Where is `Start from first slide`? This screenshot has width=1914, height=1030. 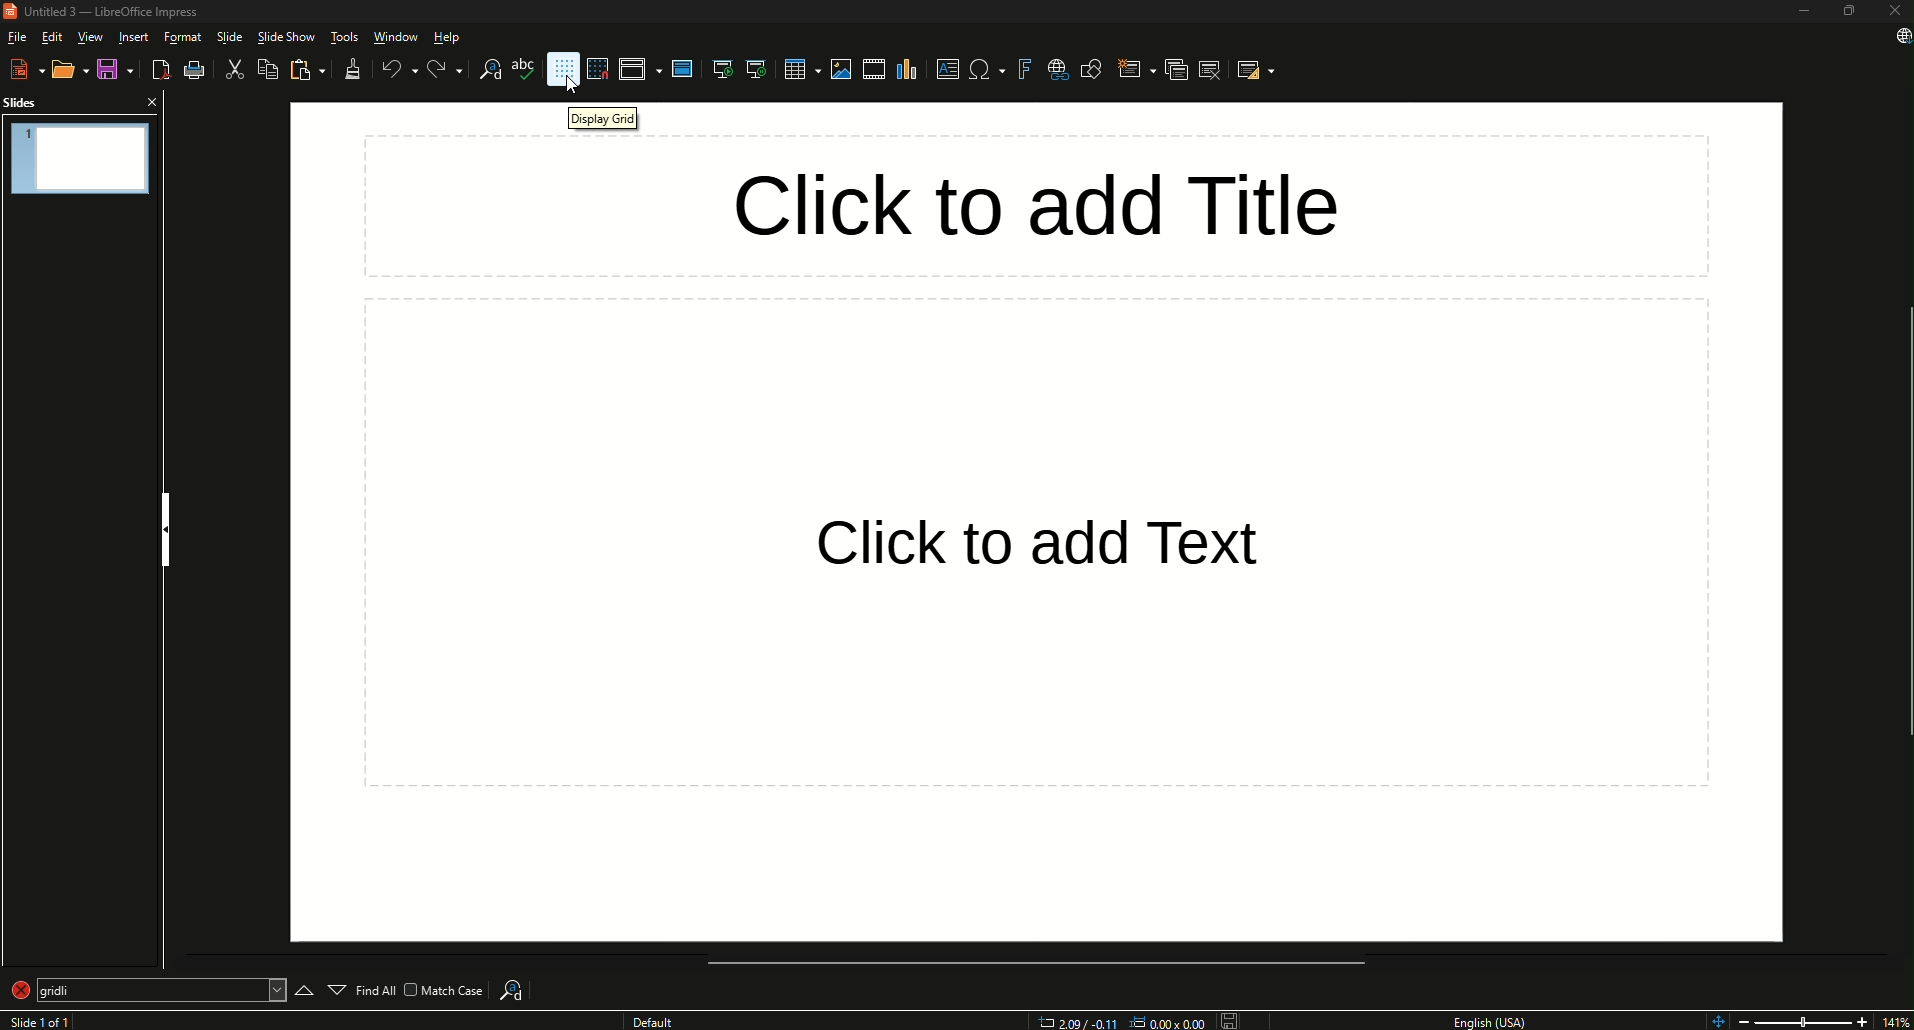
Start from first slide is located at coordinates (718, 68).